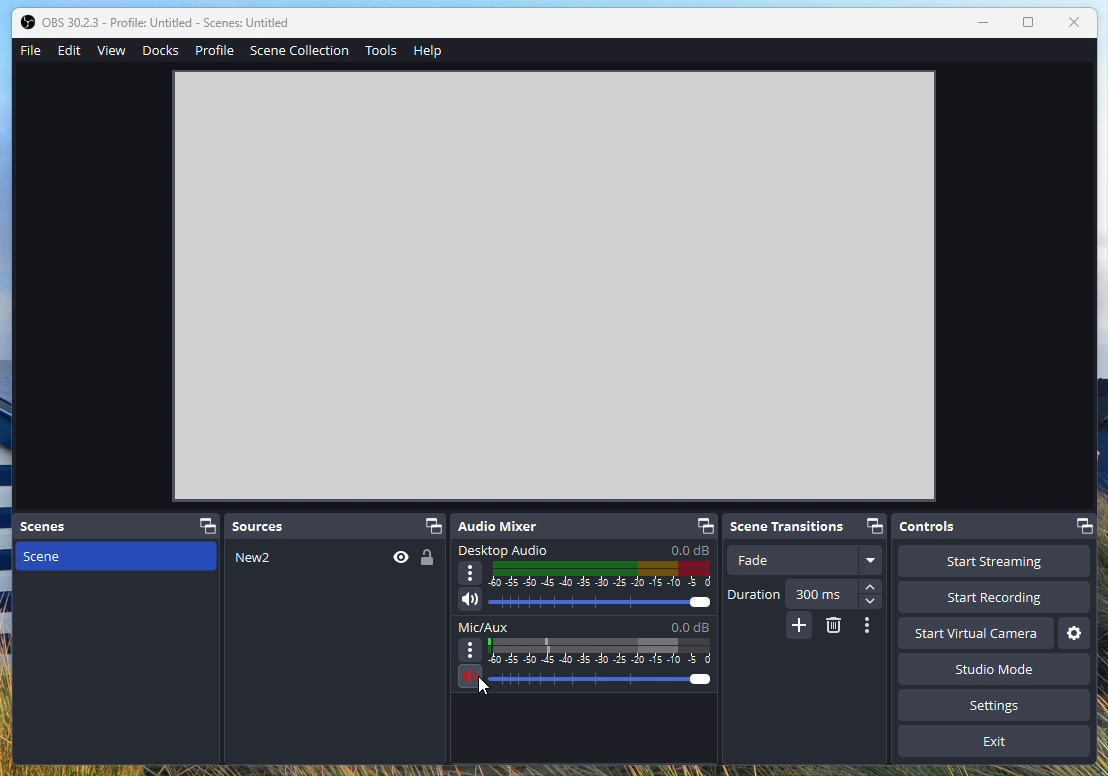 The height and width of the screenshot is (776, 1108). I want to click on Scenes, so click(118, 528).